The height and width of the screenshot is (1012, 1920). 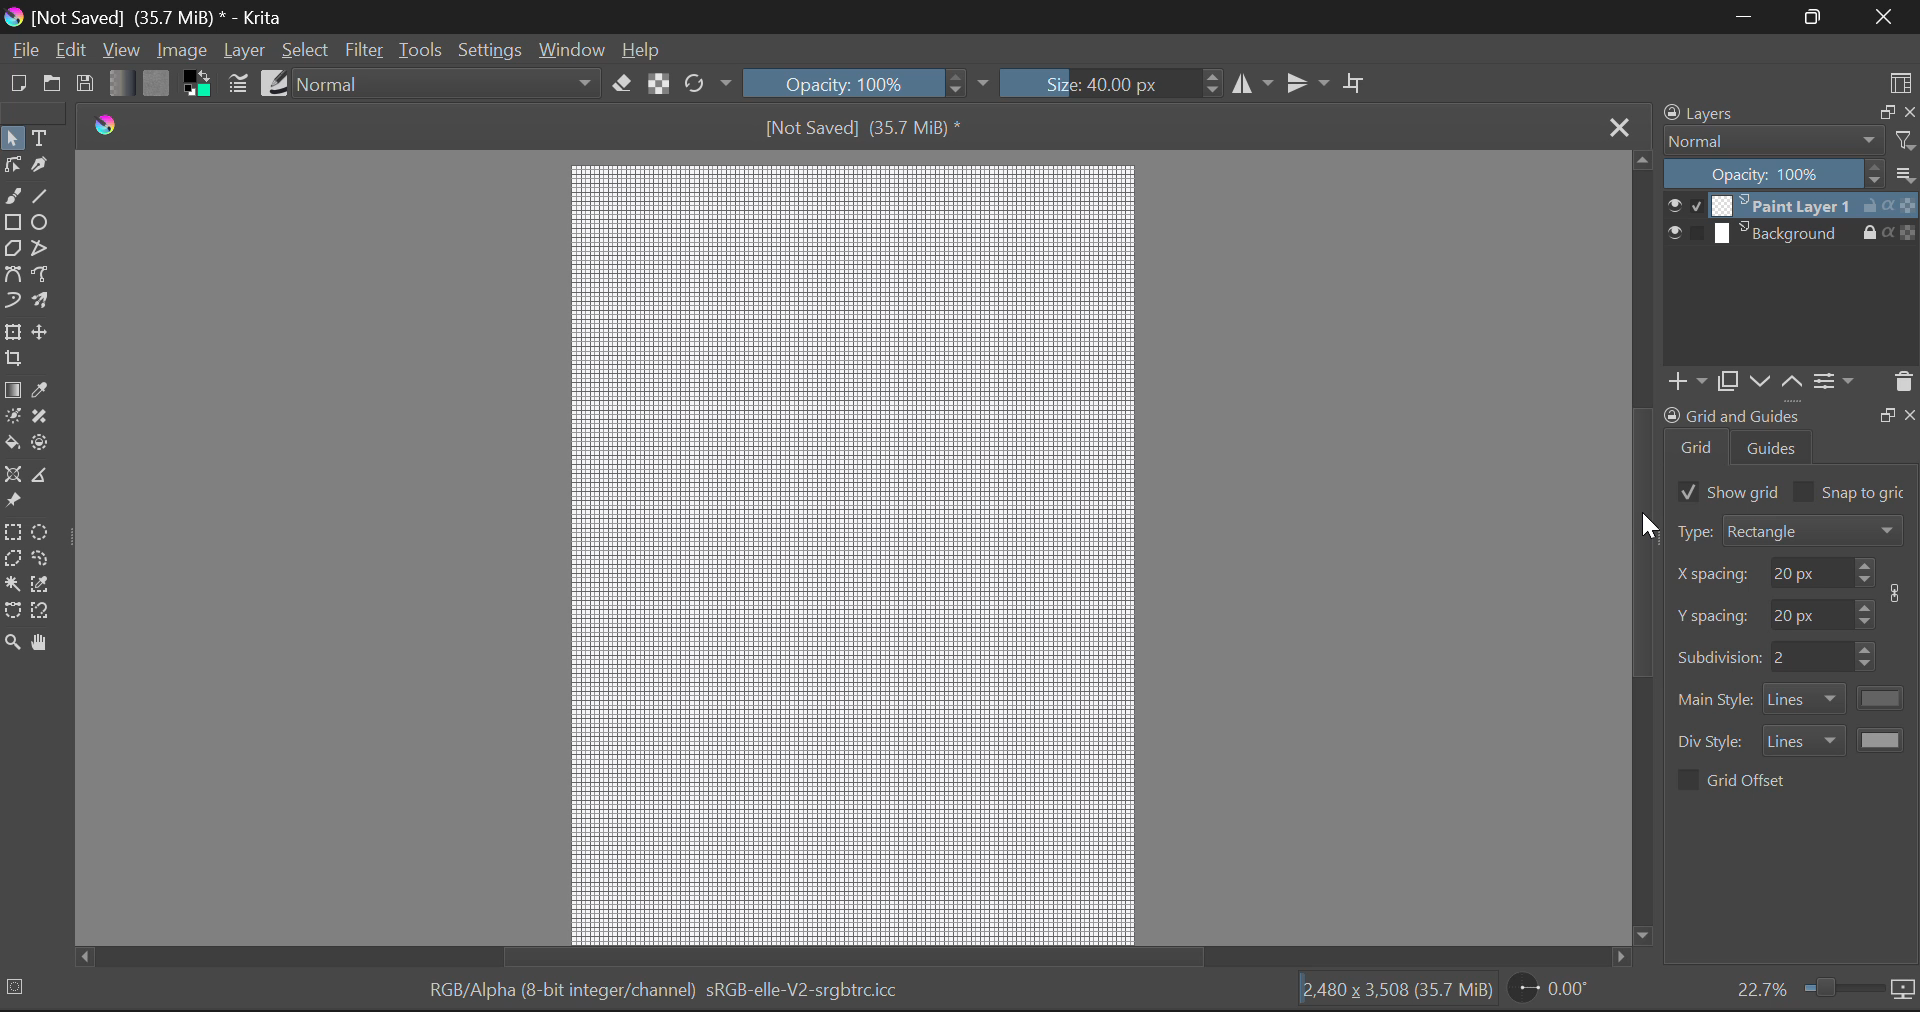 I want to click on Select, so click(x=12, y=138).